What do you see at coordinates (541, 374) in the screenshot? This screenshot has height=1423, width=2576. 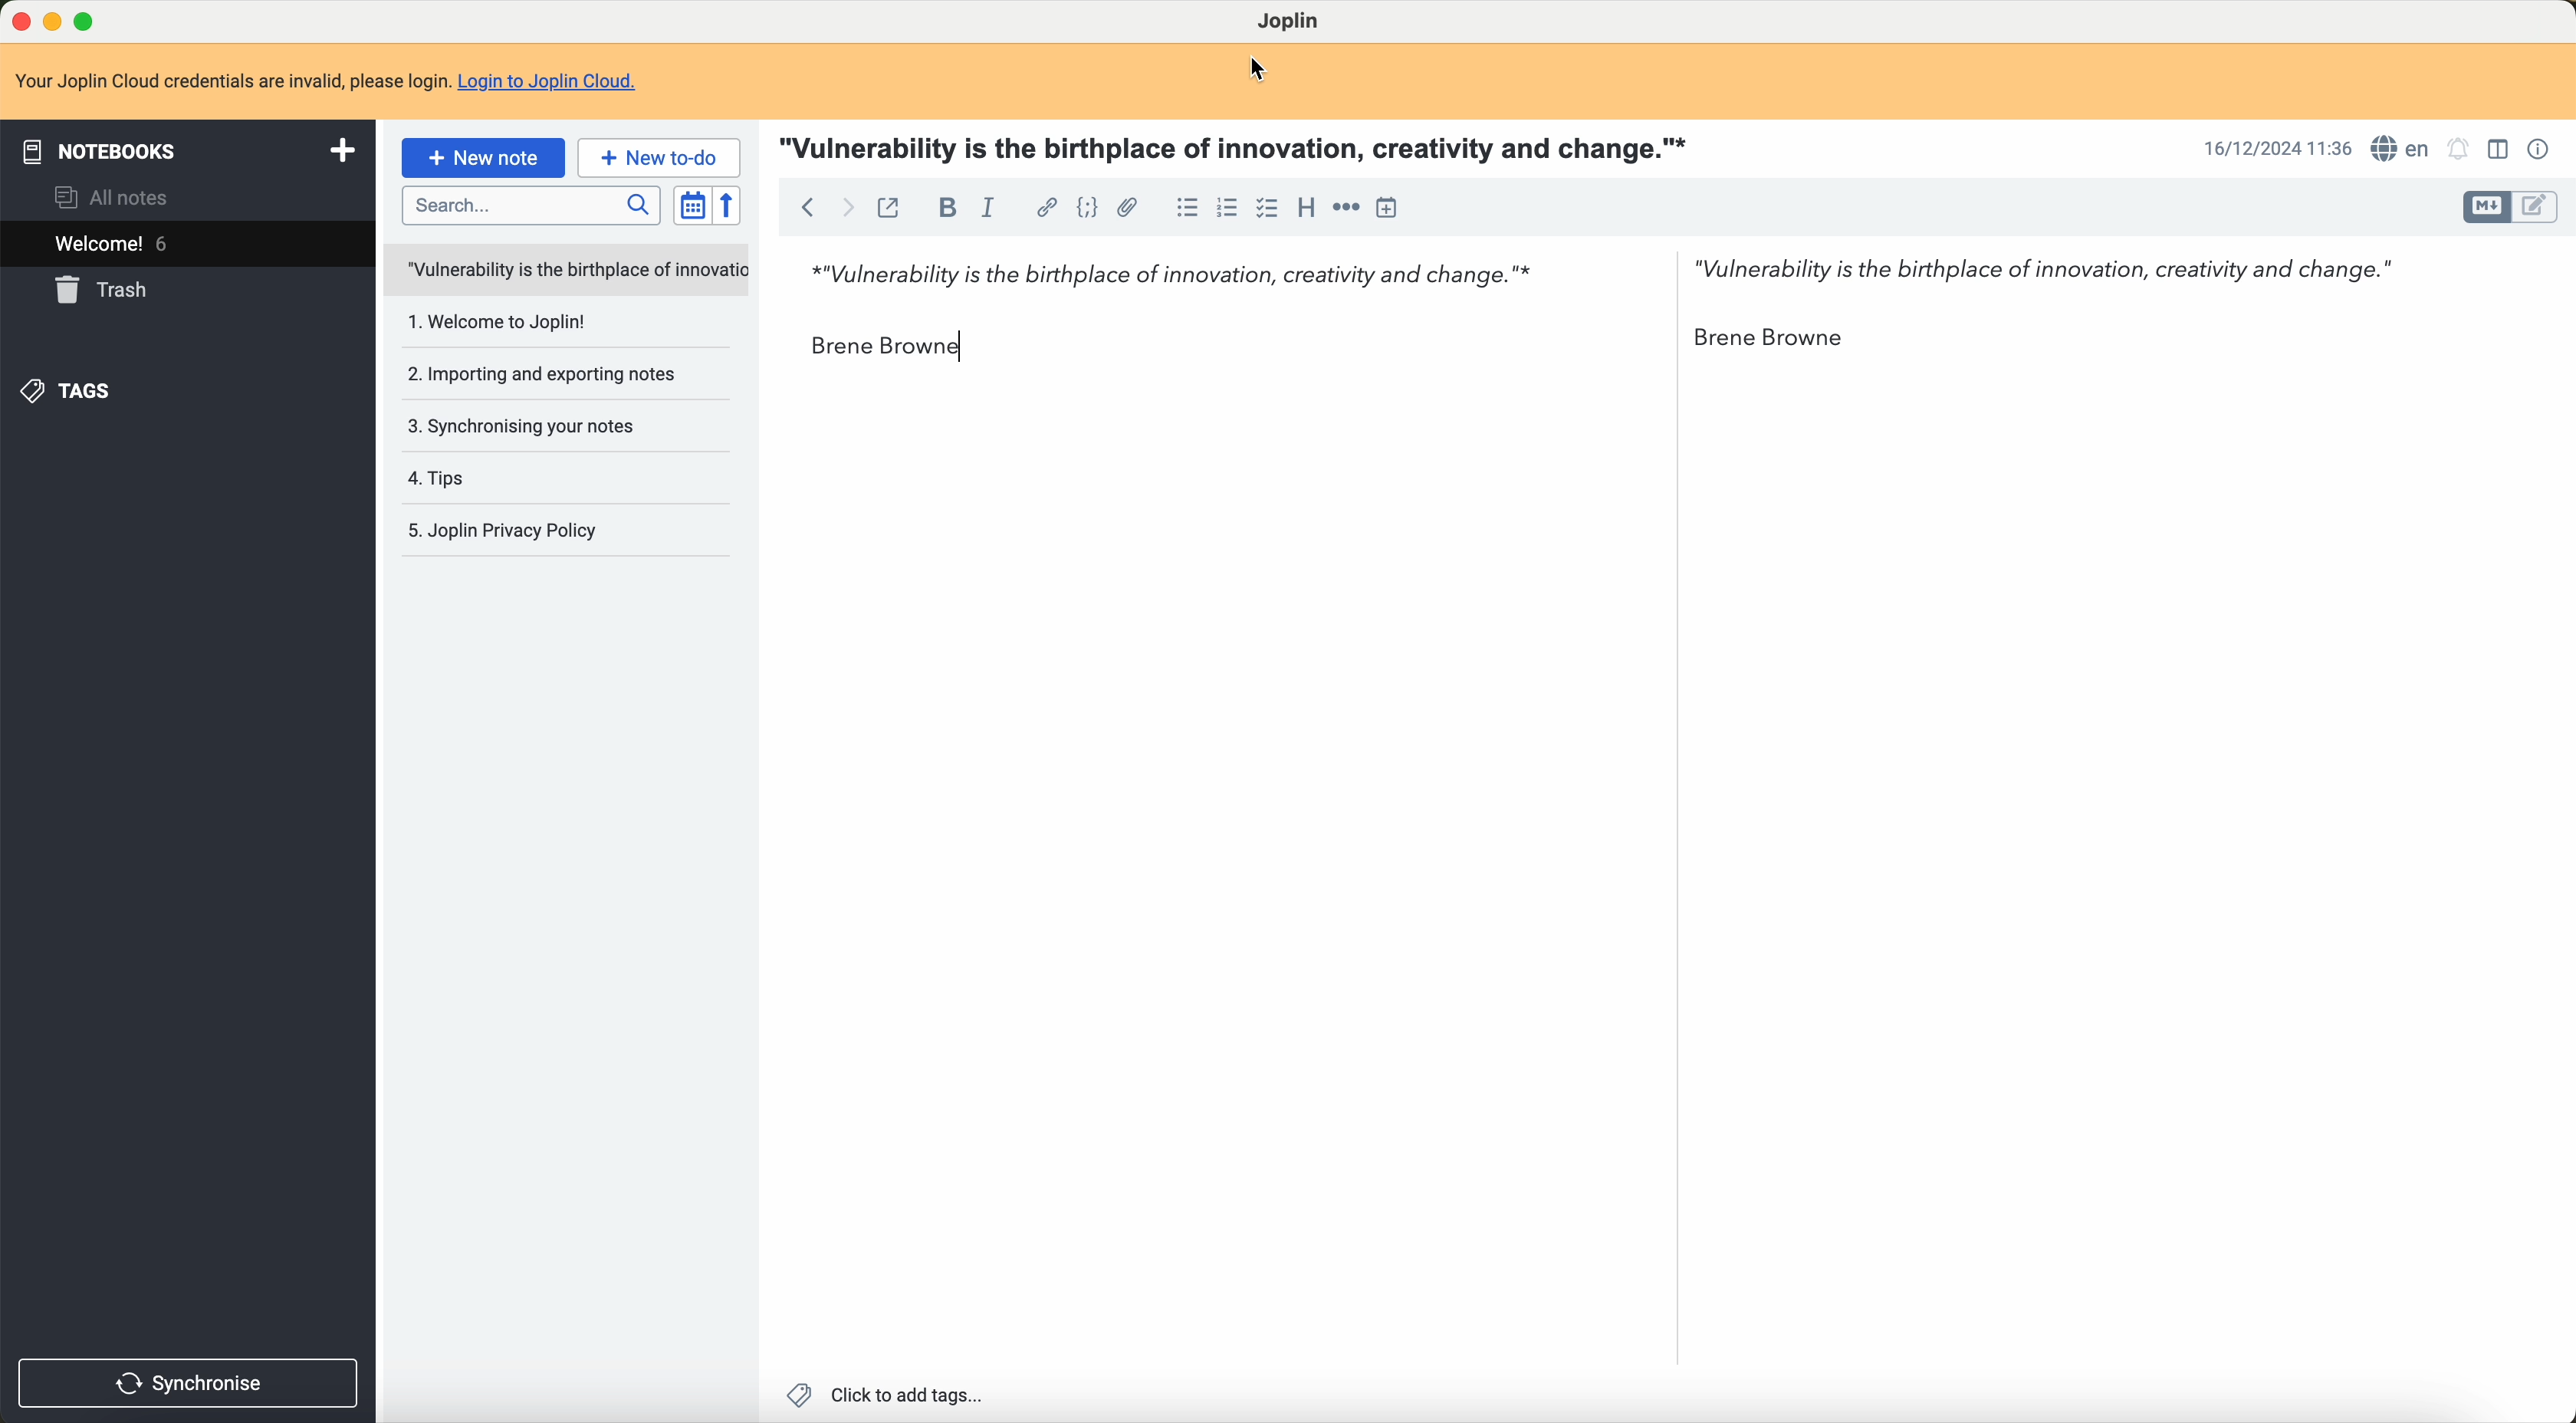 I see `2.importing and exporting notes` at bounding box center [541, 374].